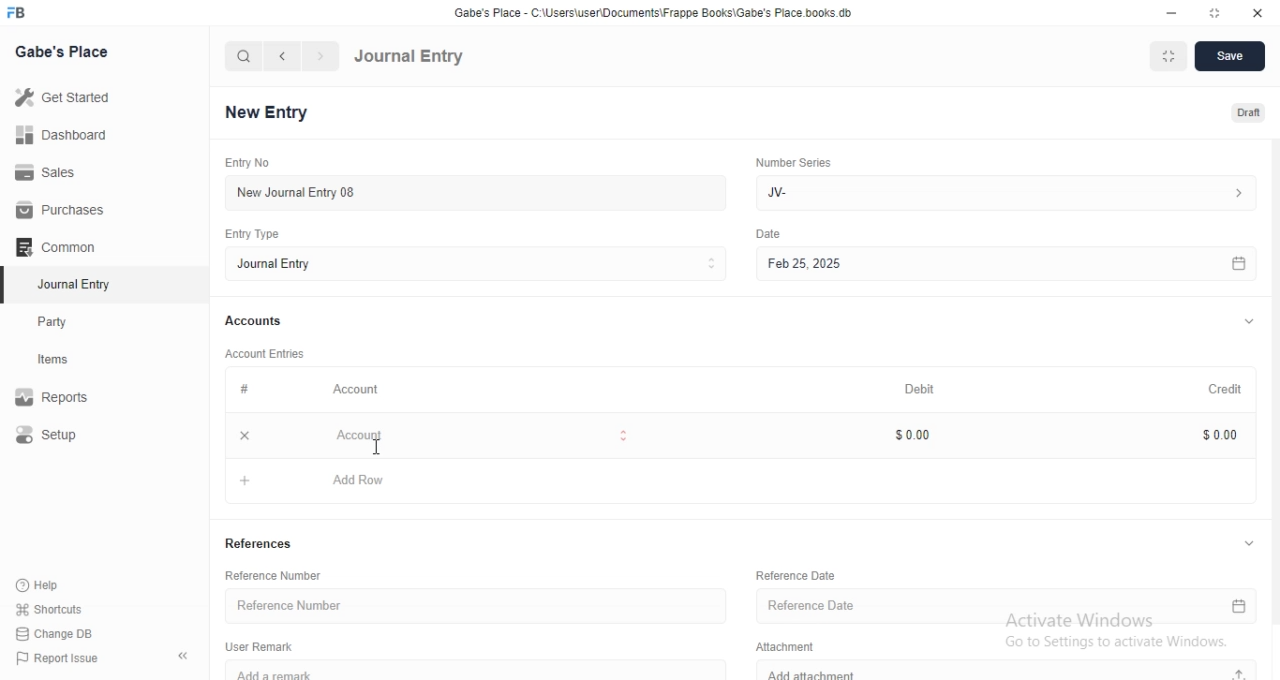 The width and height of the screenshot is (1280, 680). What do you see at coordinates (650, 10) in the screenshot?
I see `‘Gabe's Place - C\Users\useriDocuments\Frappe Books\Gabe's Place books. db` at bounding box center [650, 10].